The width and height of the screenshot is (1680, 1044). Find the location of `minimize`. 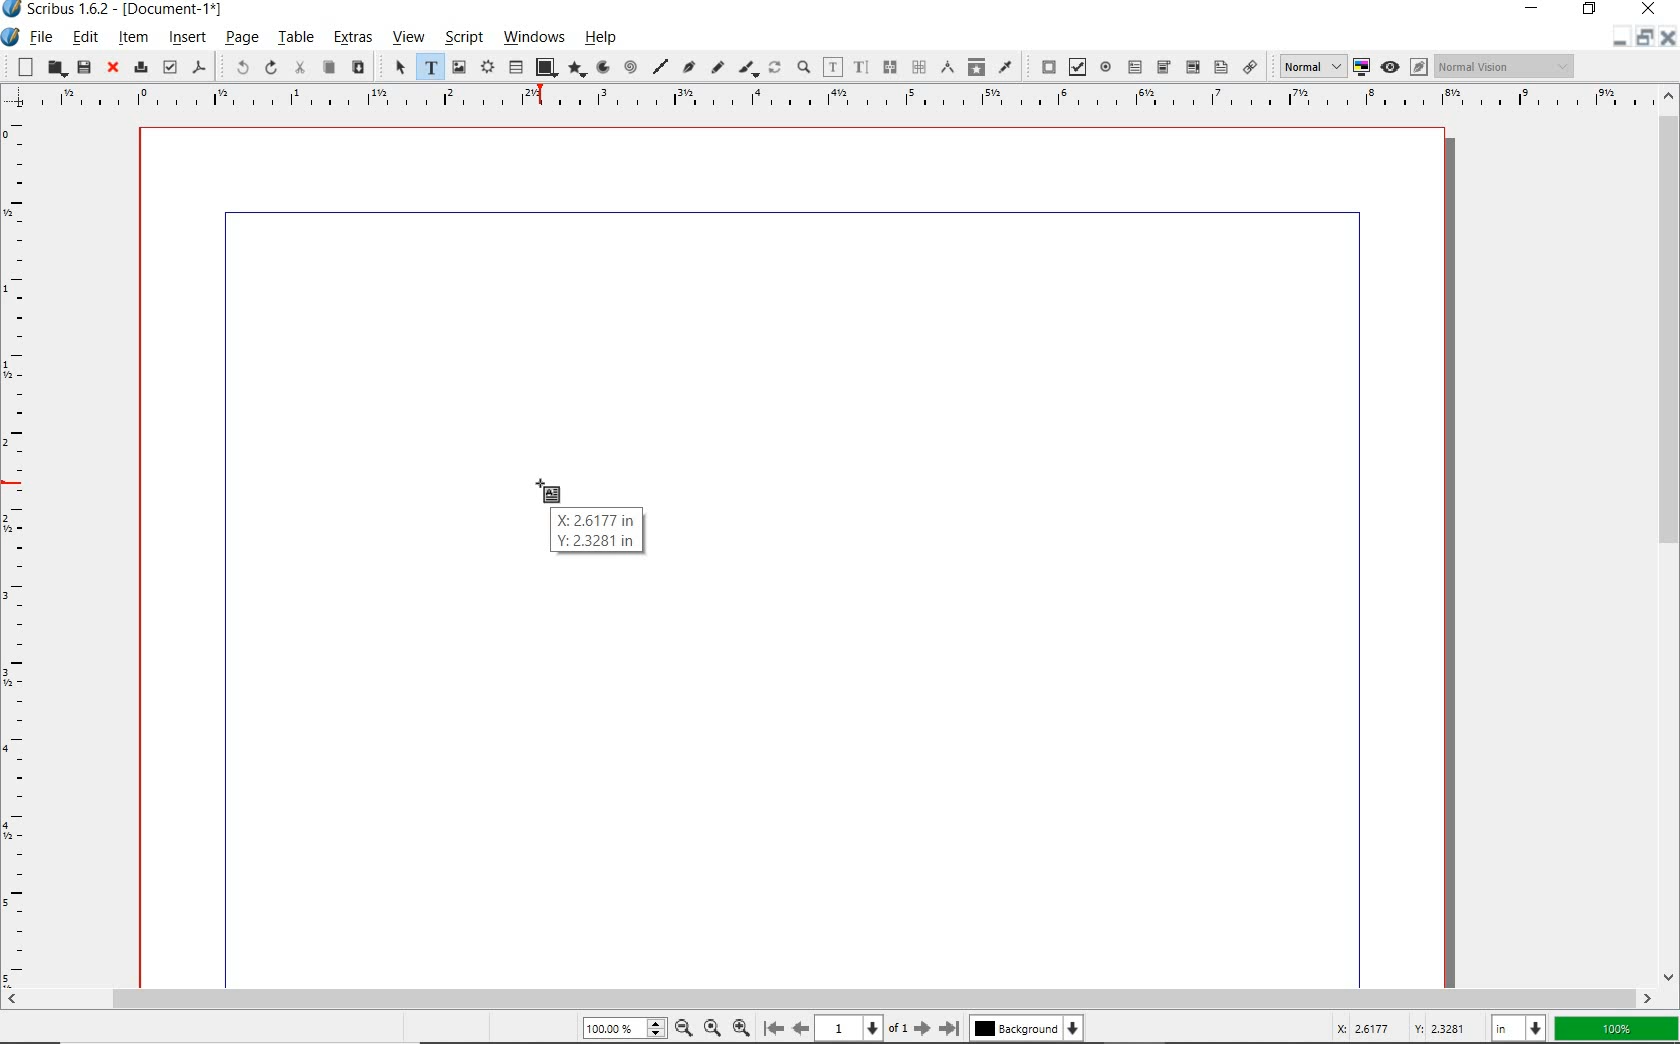

minimize is located at coordinates (1642, 38).